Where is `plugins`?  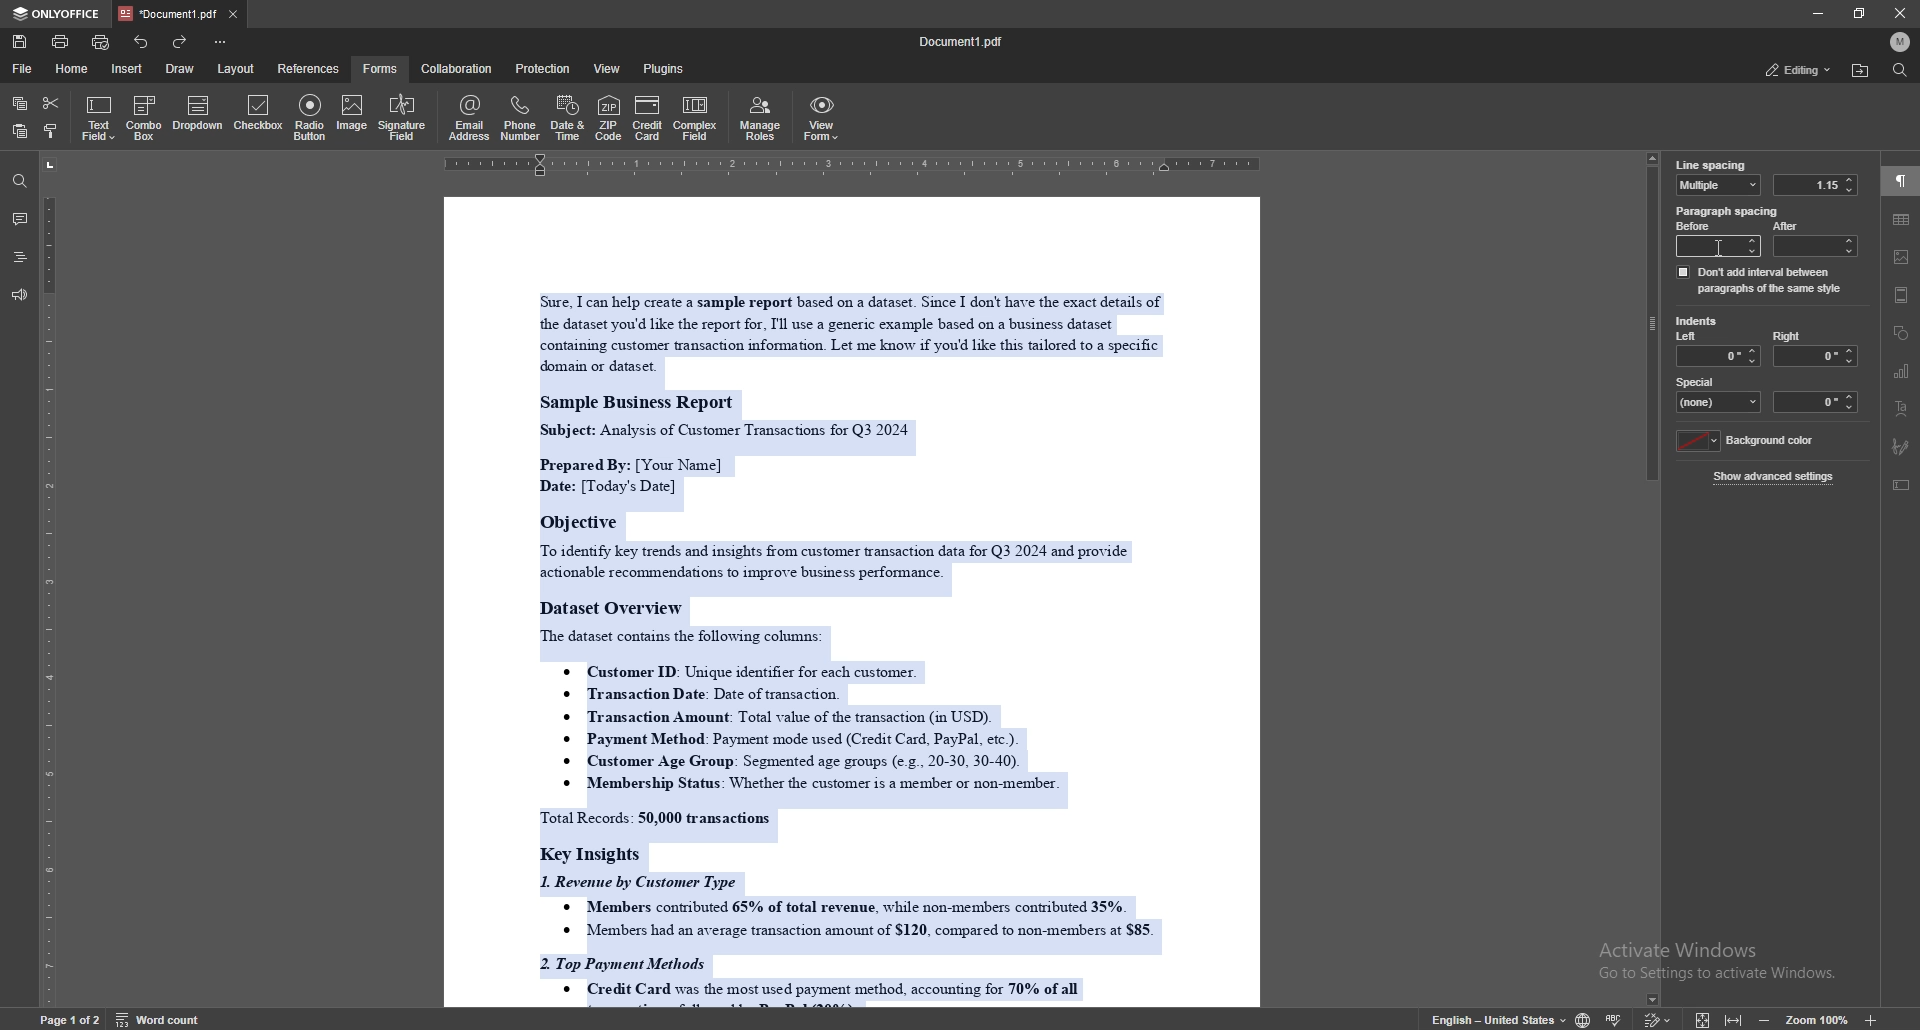 plugins is located at coordinates (666, 68).